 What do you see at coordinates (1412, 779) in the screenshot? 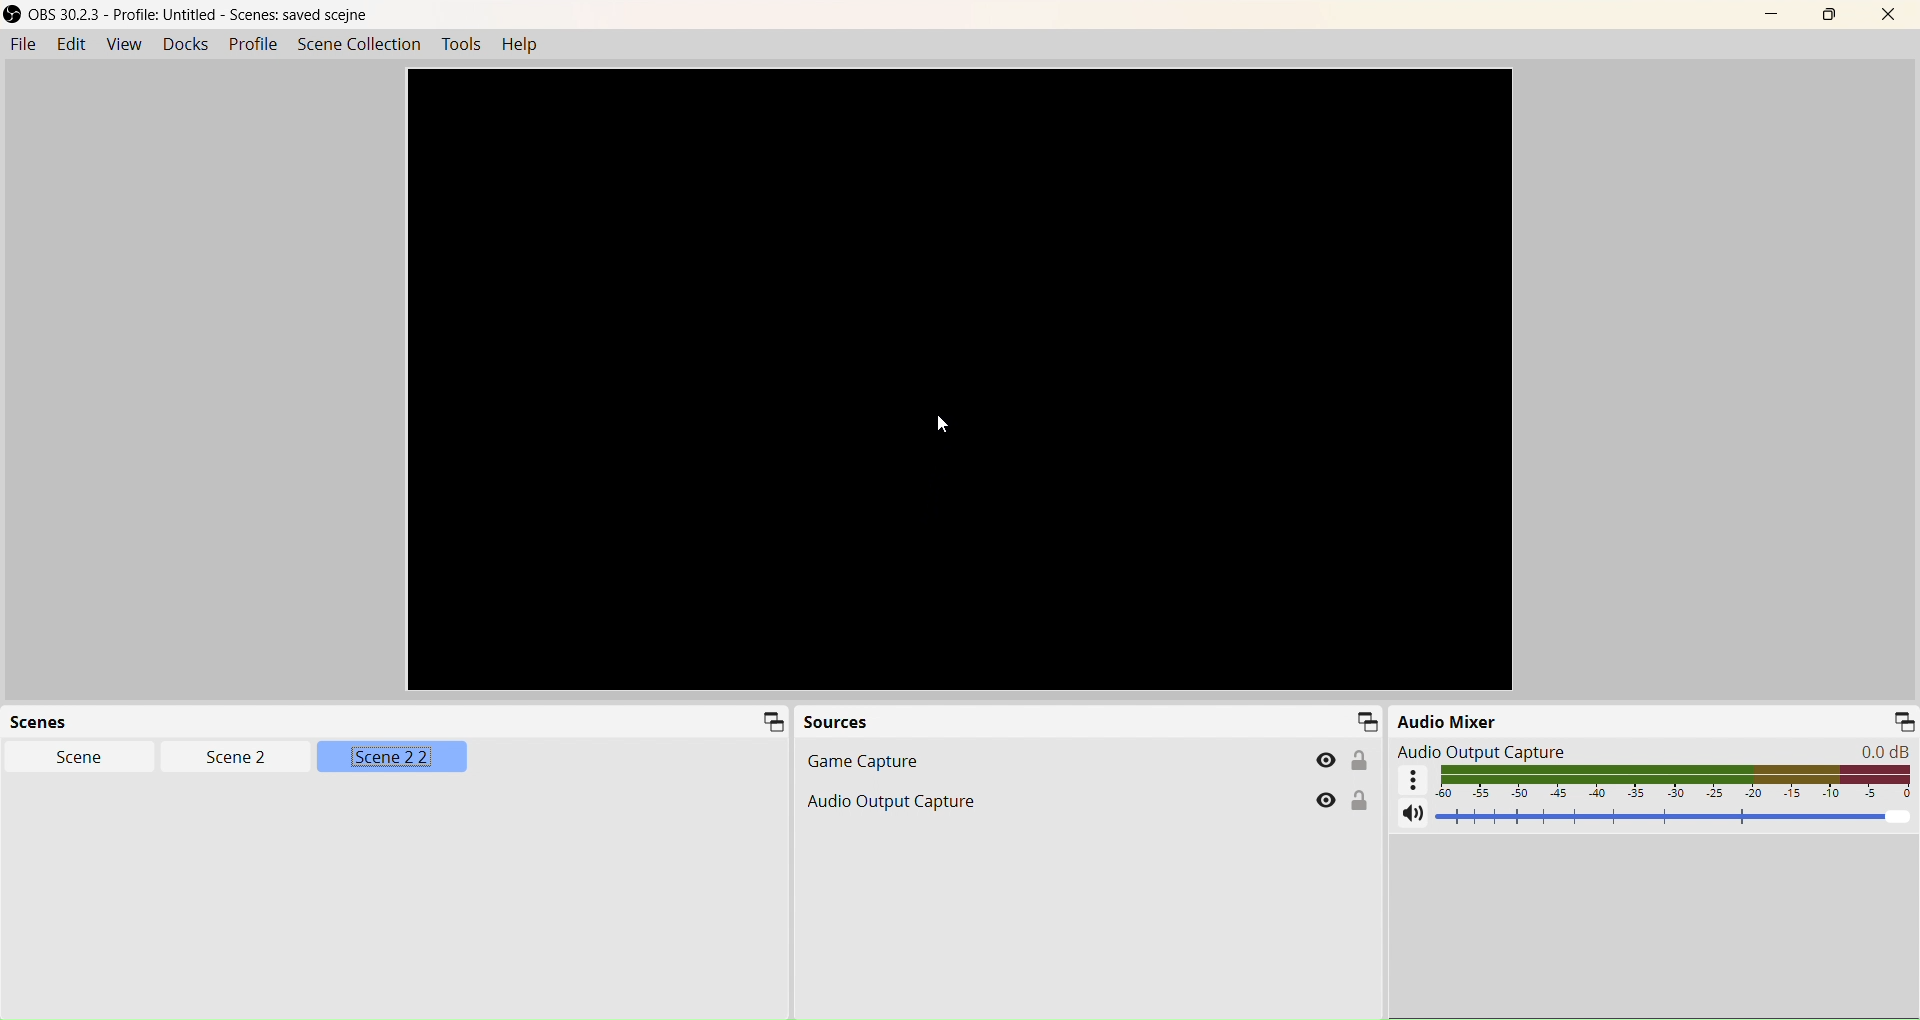
I see `More` at bounding box center [1412, 779].